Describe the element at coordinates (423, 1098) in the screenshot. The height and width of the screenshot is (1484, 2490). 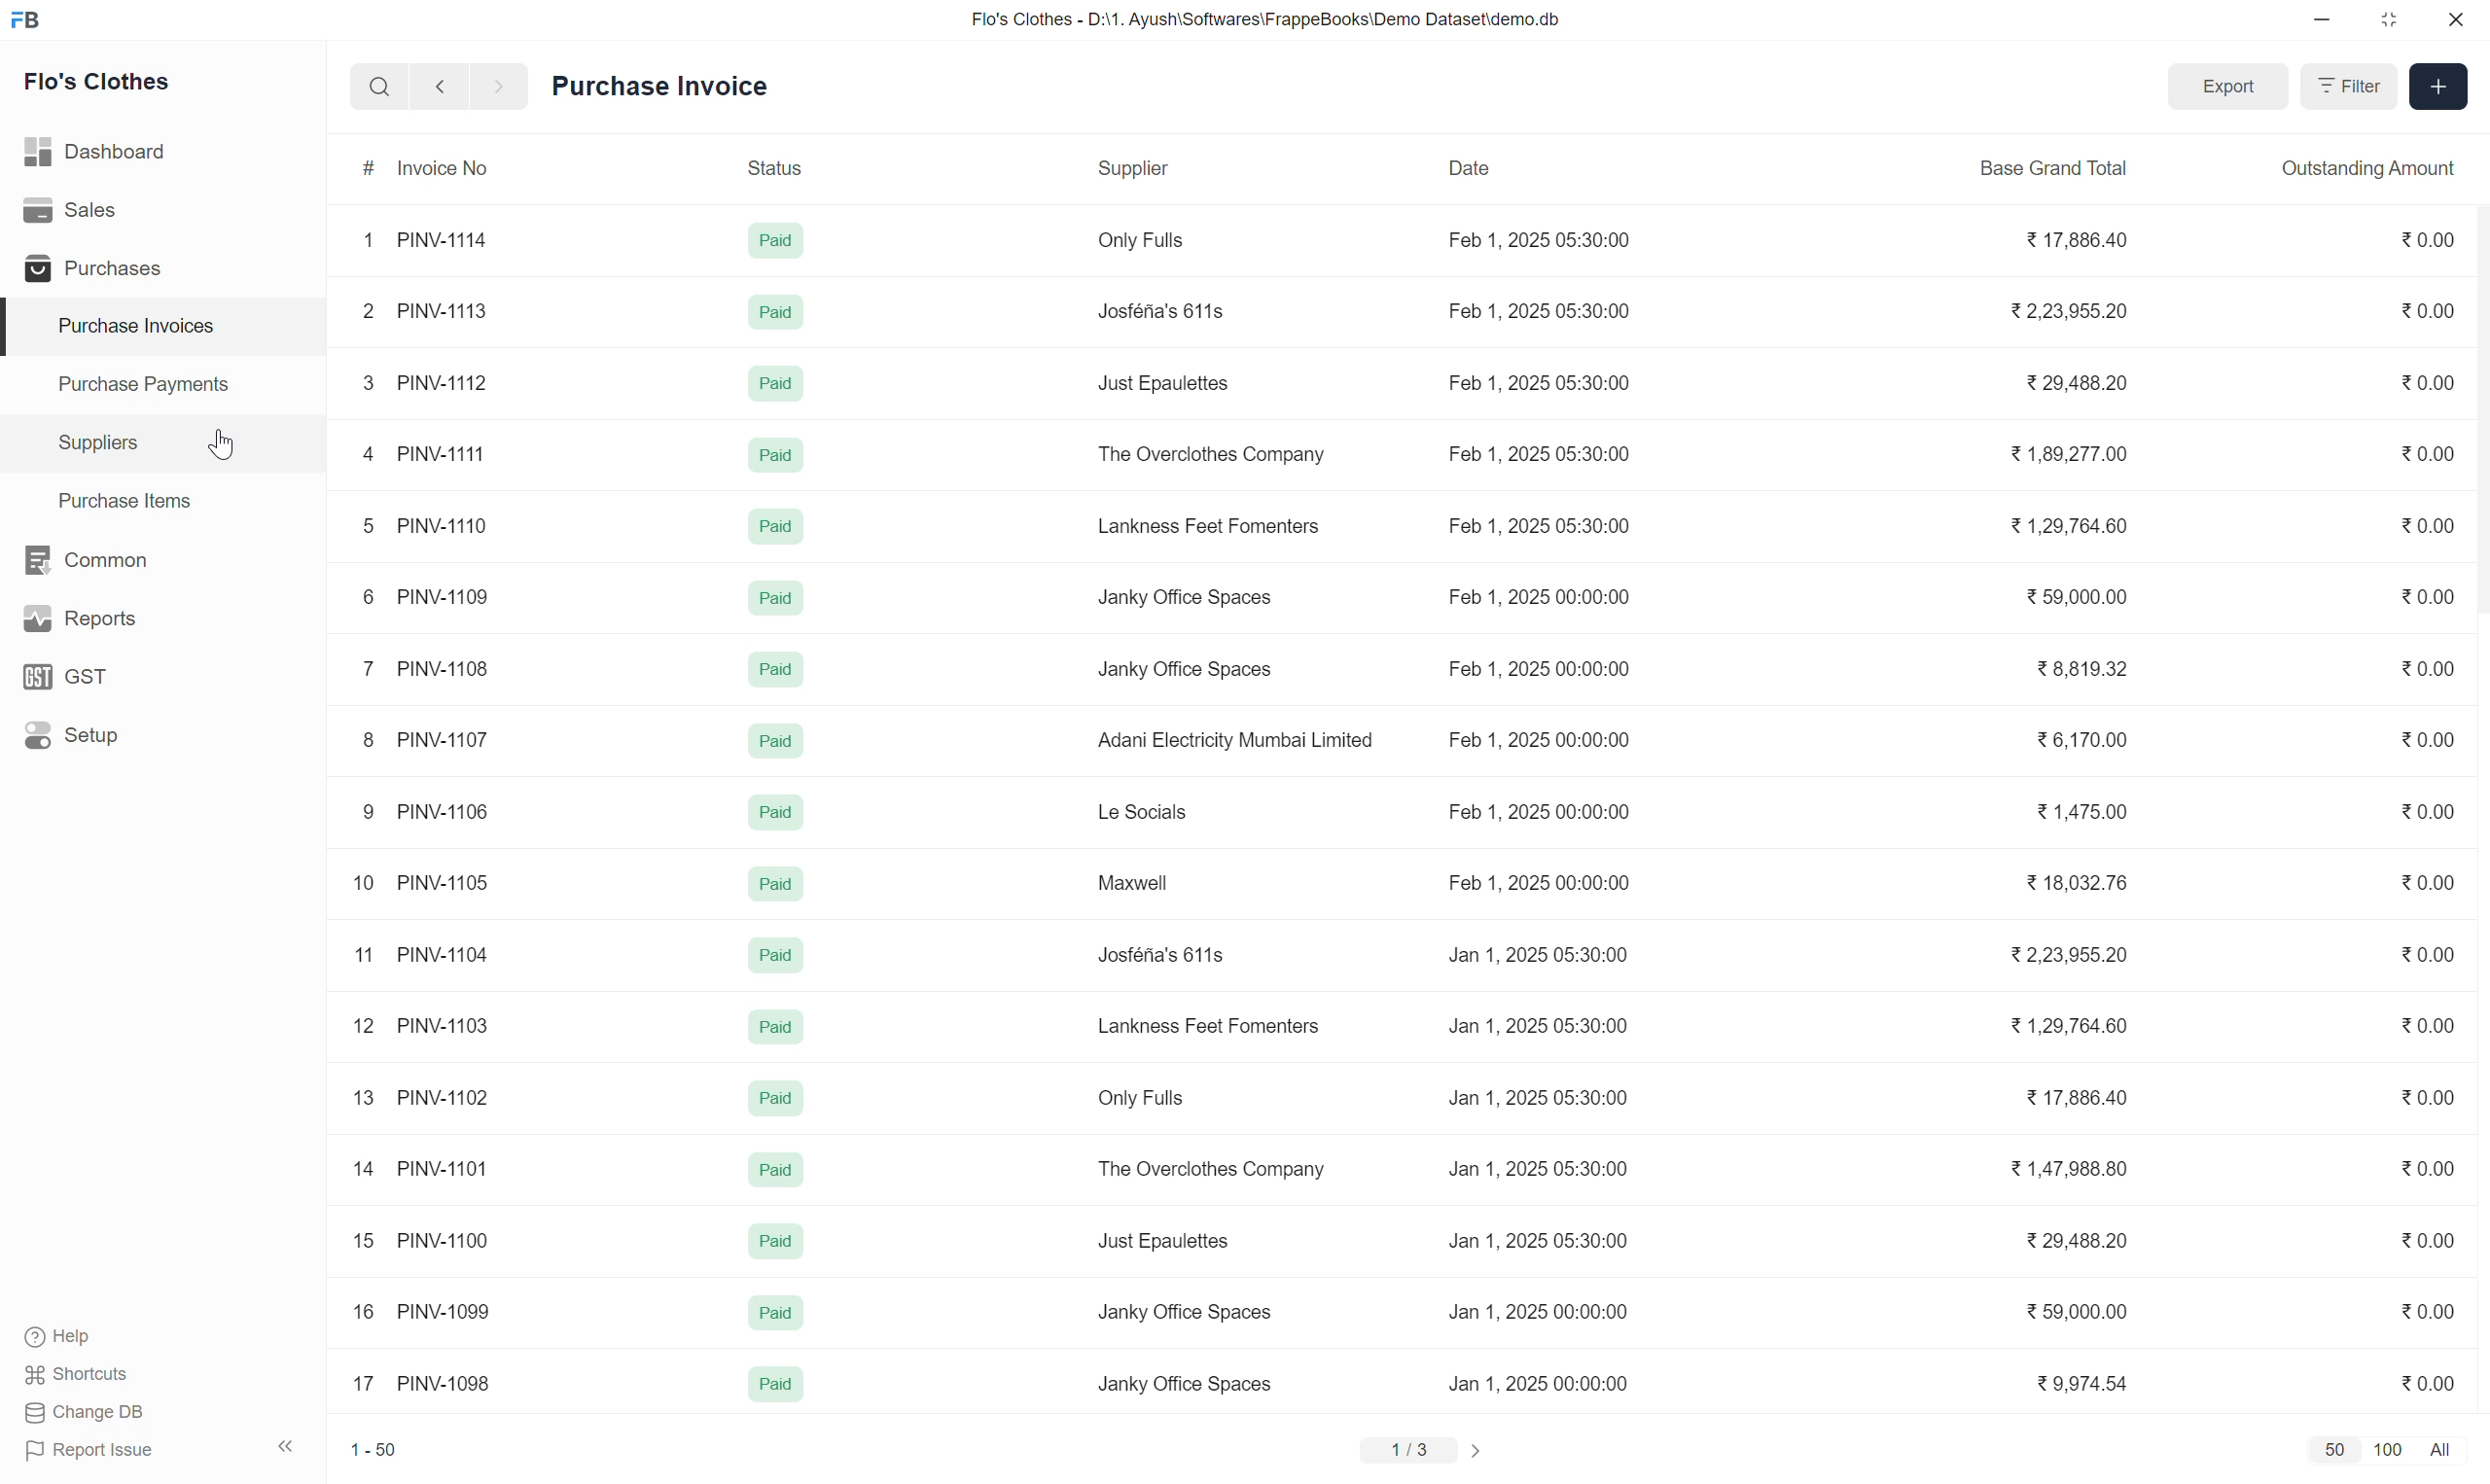
I see `13 PINV-1102` at that location.